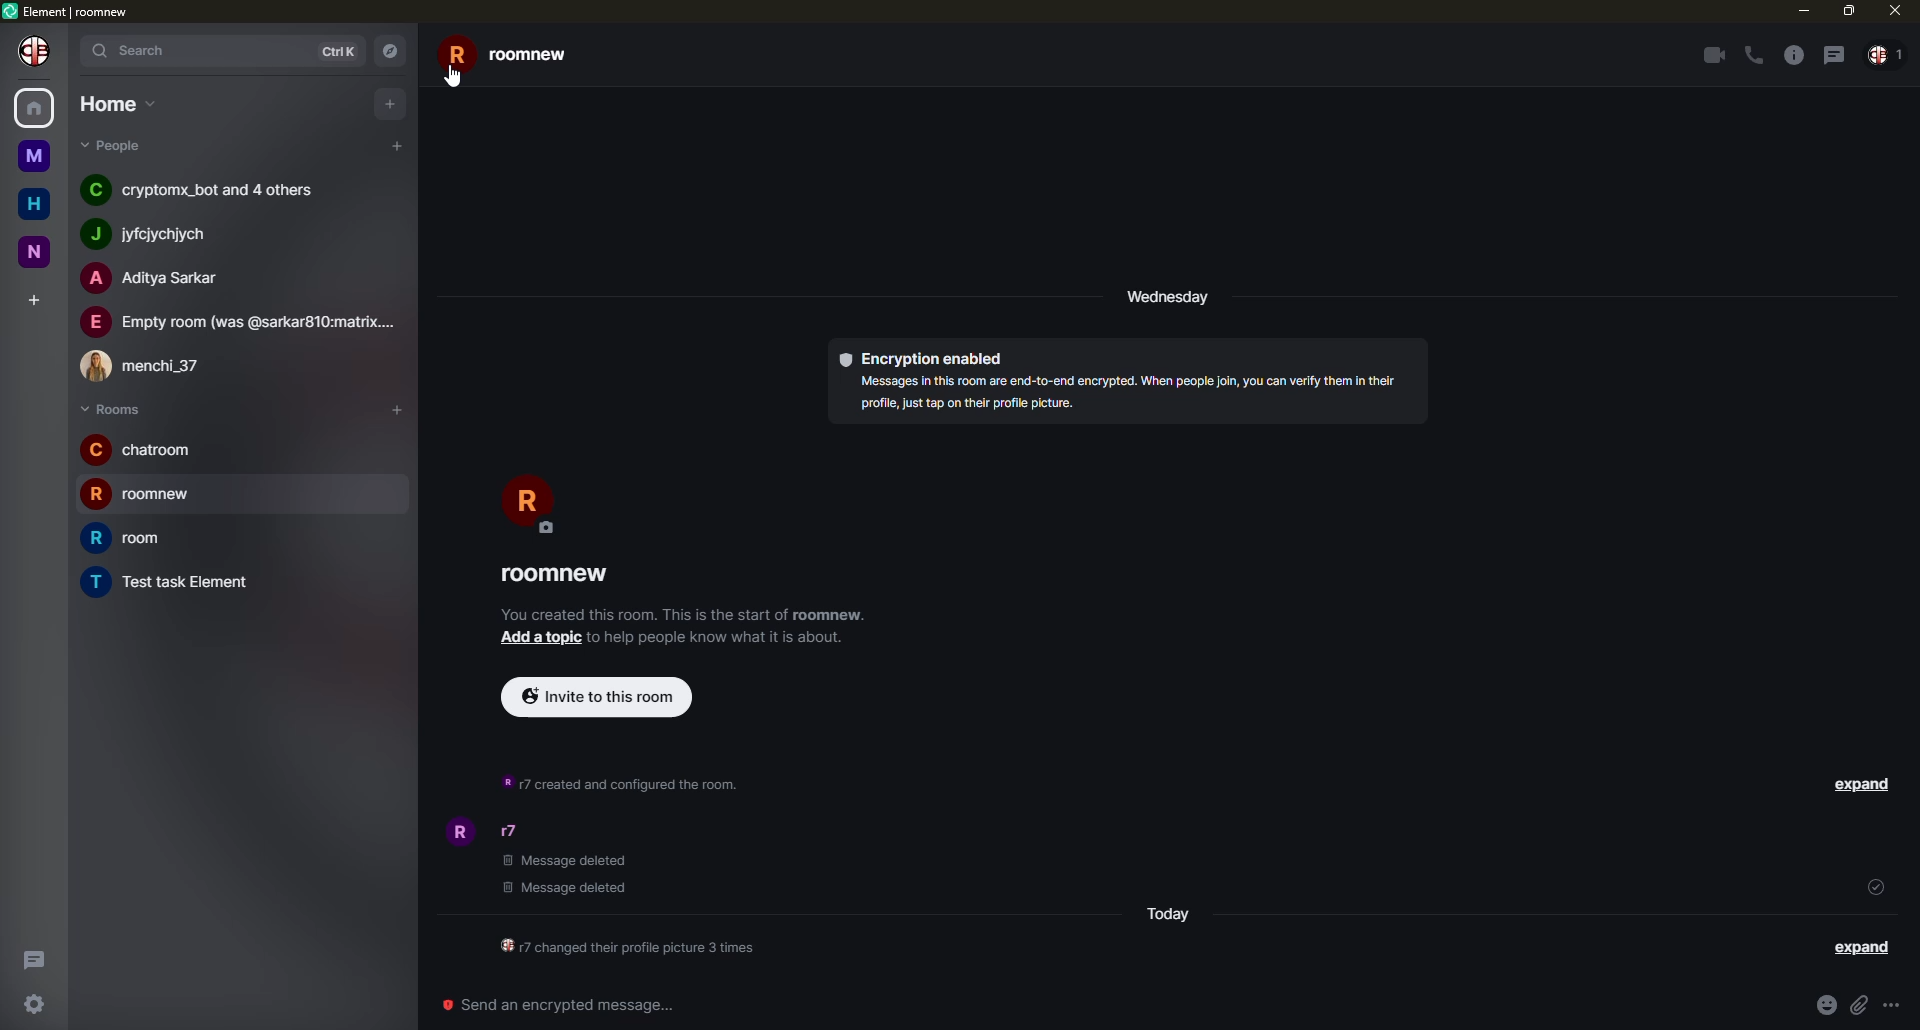 The width and height of the screenshot is (1920, 1030). What do you see at coordinates (625, 781) in the screenshot?
I see `configured the room` at bounding box center [625, 781].